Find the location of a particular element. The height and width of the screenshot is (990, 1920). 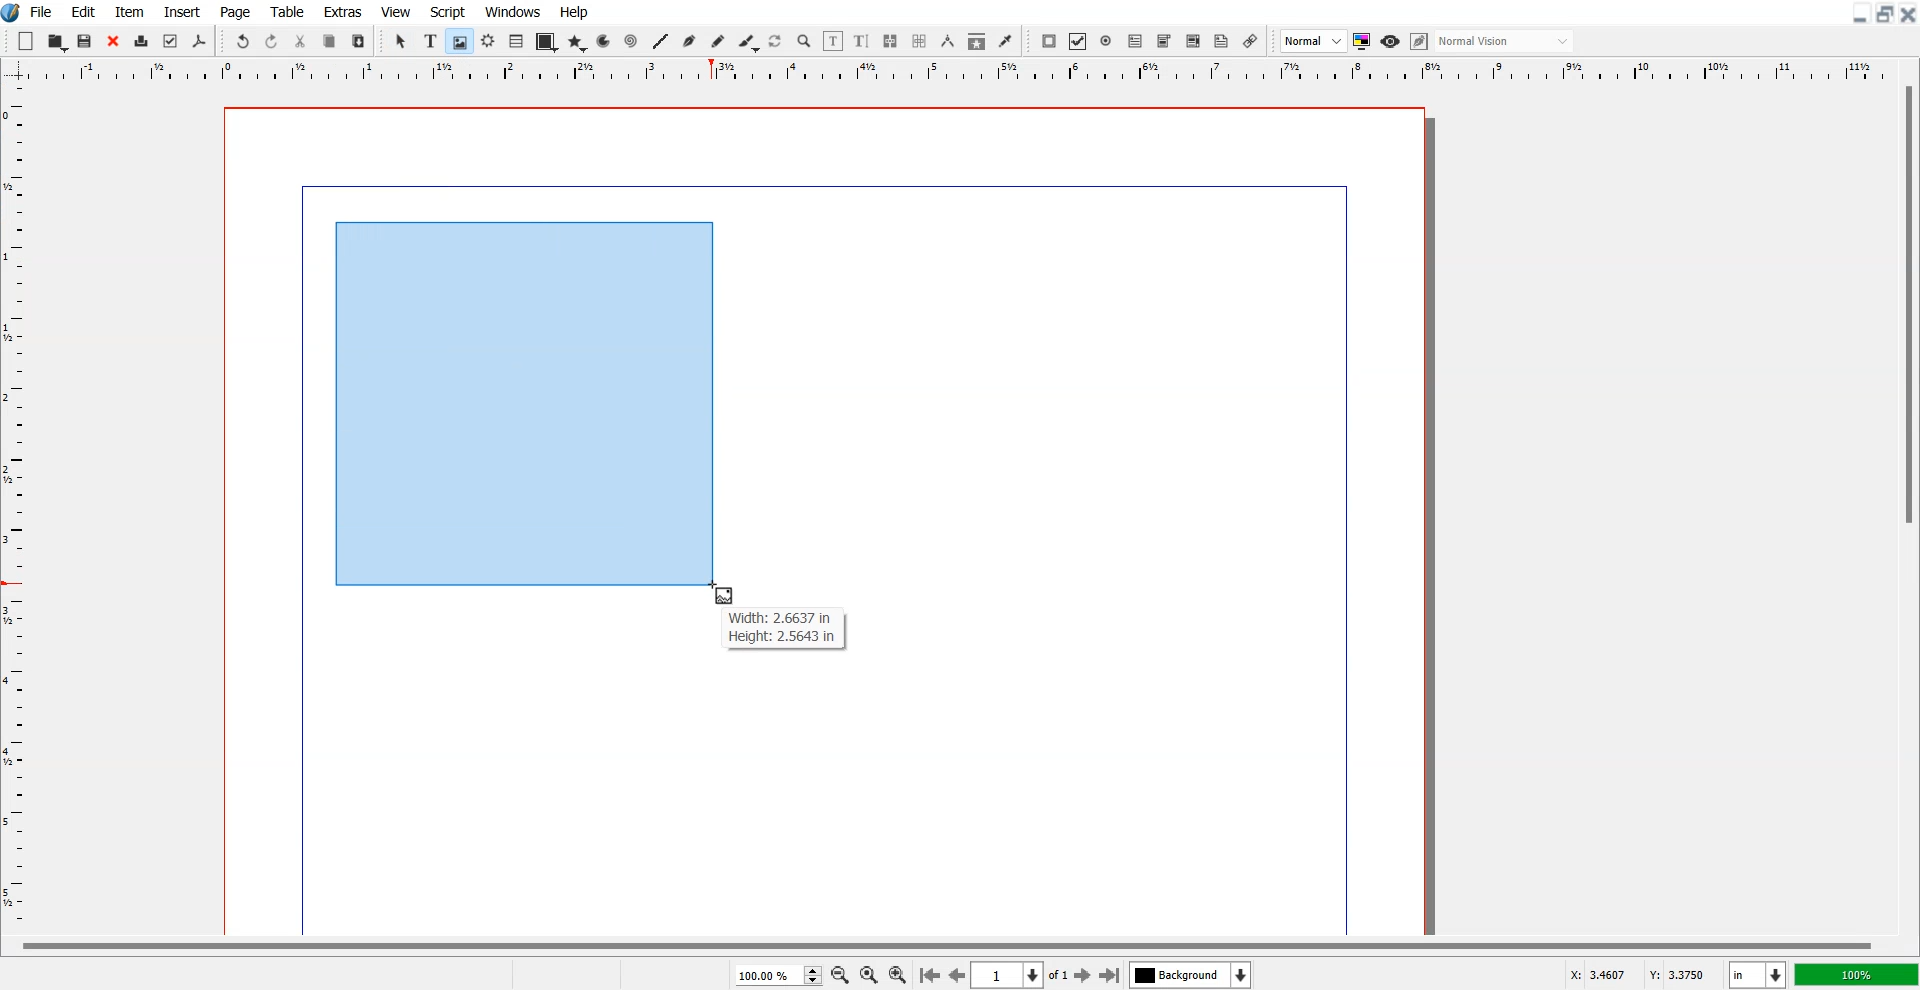

Text Annotation is located at coordinates (1222, 42).